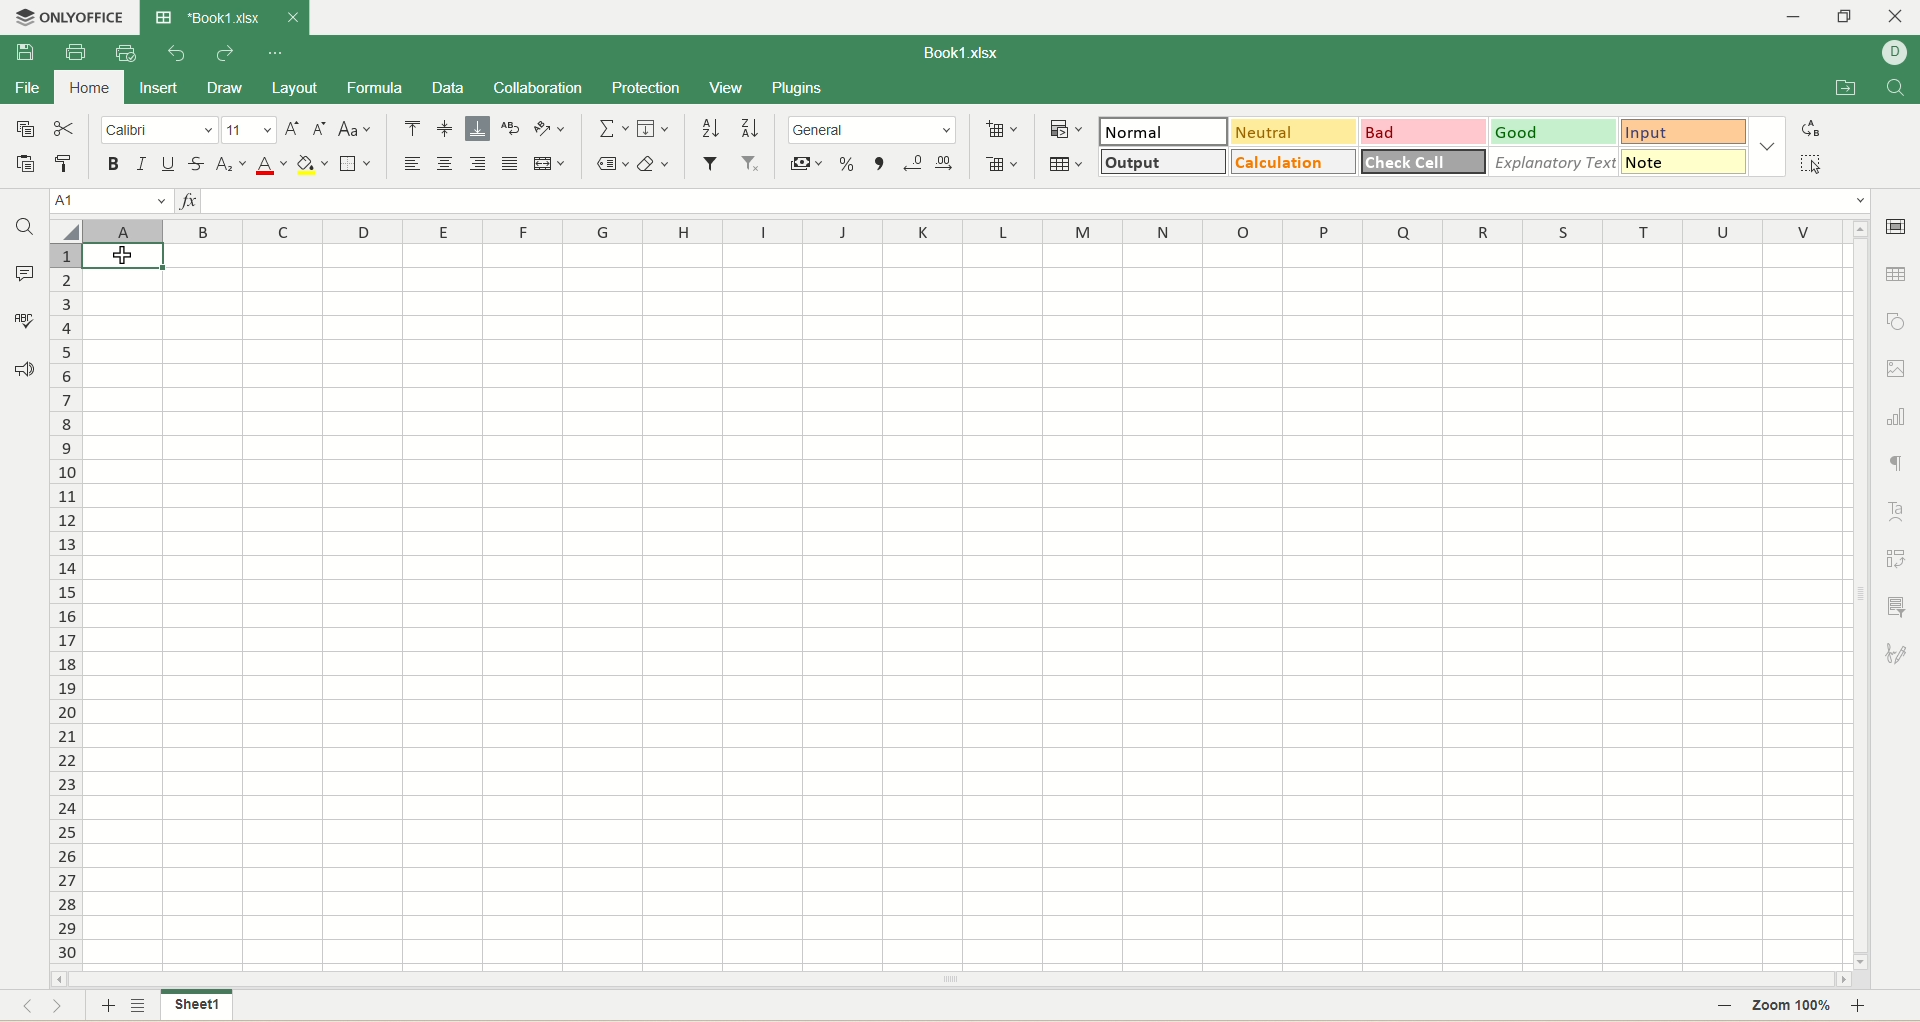 This screenshot has height=1022, width=1920. What do you see at coordinates (1765, 145) in the screenshot?
I see `style options` at bounding box center [1765, 145].